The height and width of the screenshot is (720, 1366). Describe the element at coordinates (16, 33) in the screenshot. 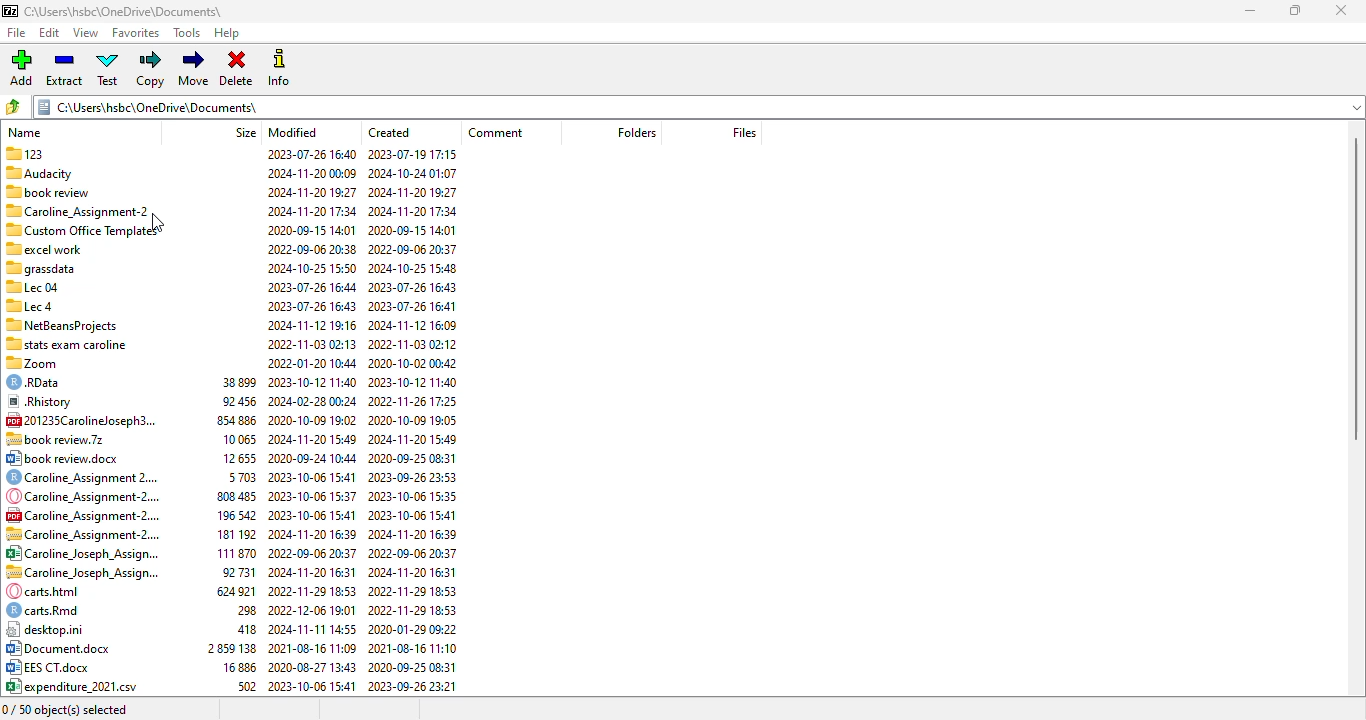

I see `file` at that location.